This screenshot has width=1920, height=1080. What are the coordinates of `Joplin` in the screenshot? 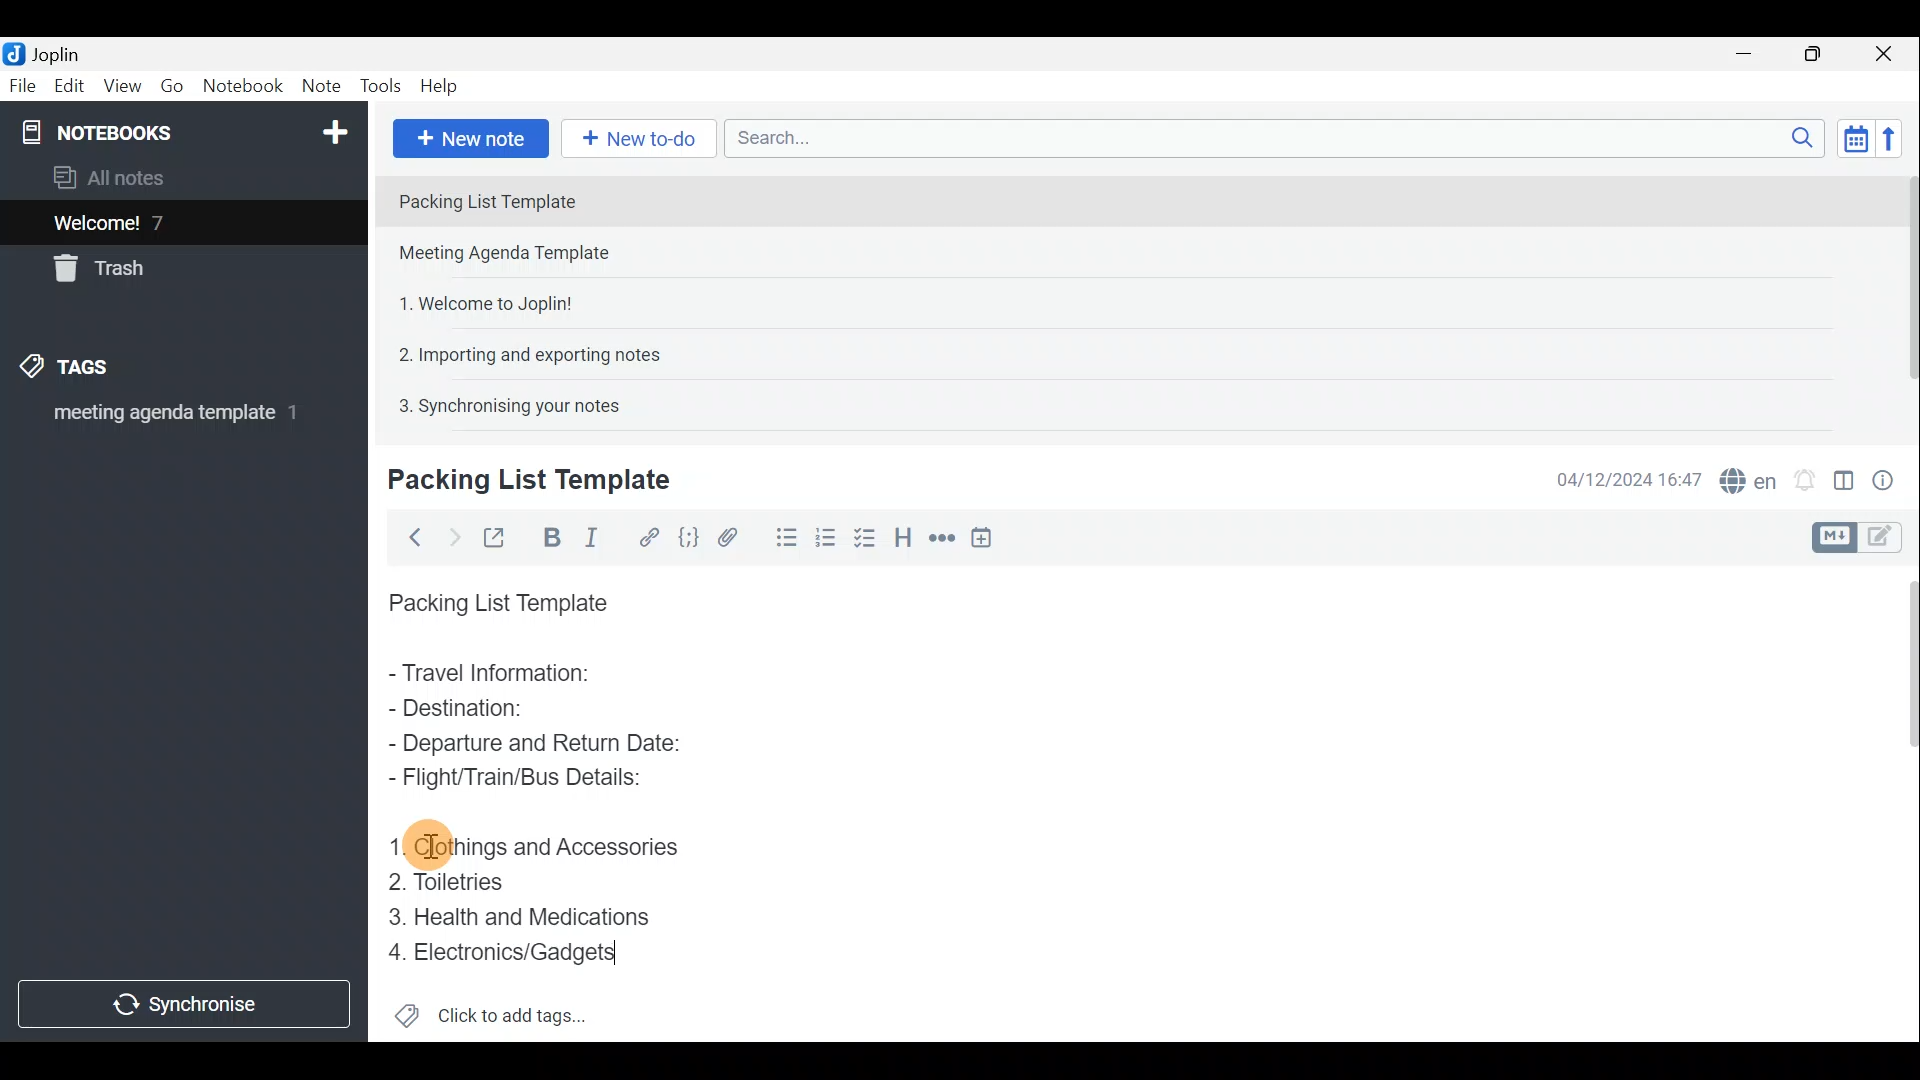 It's located at (47, 53).